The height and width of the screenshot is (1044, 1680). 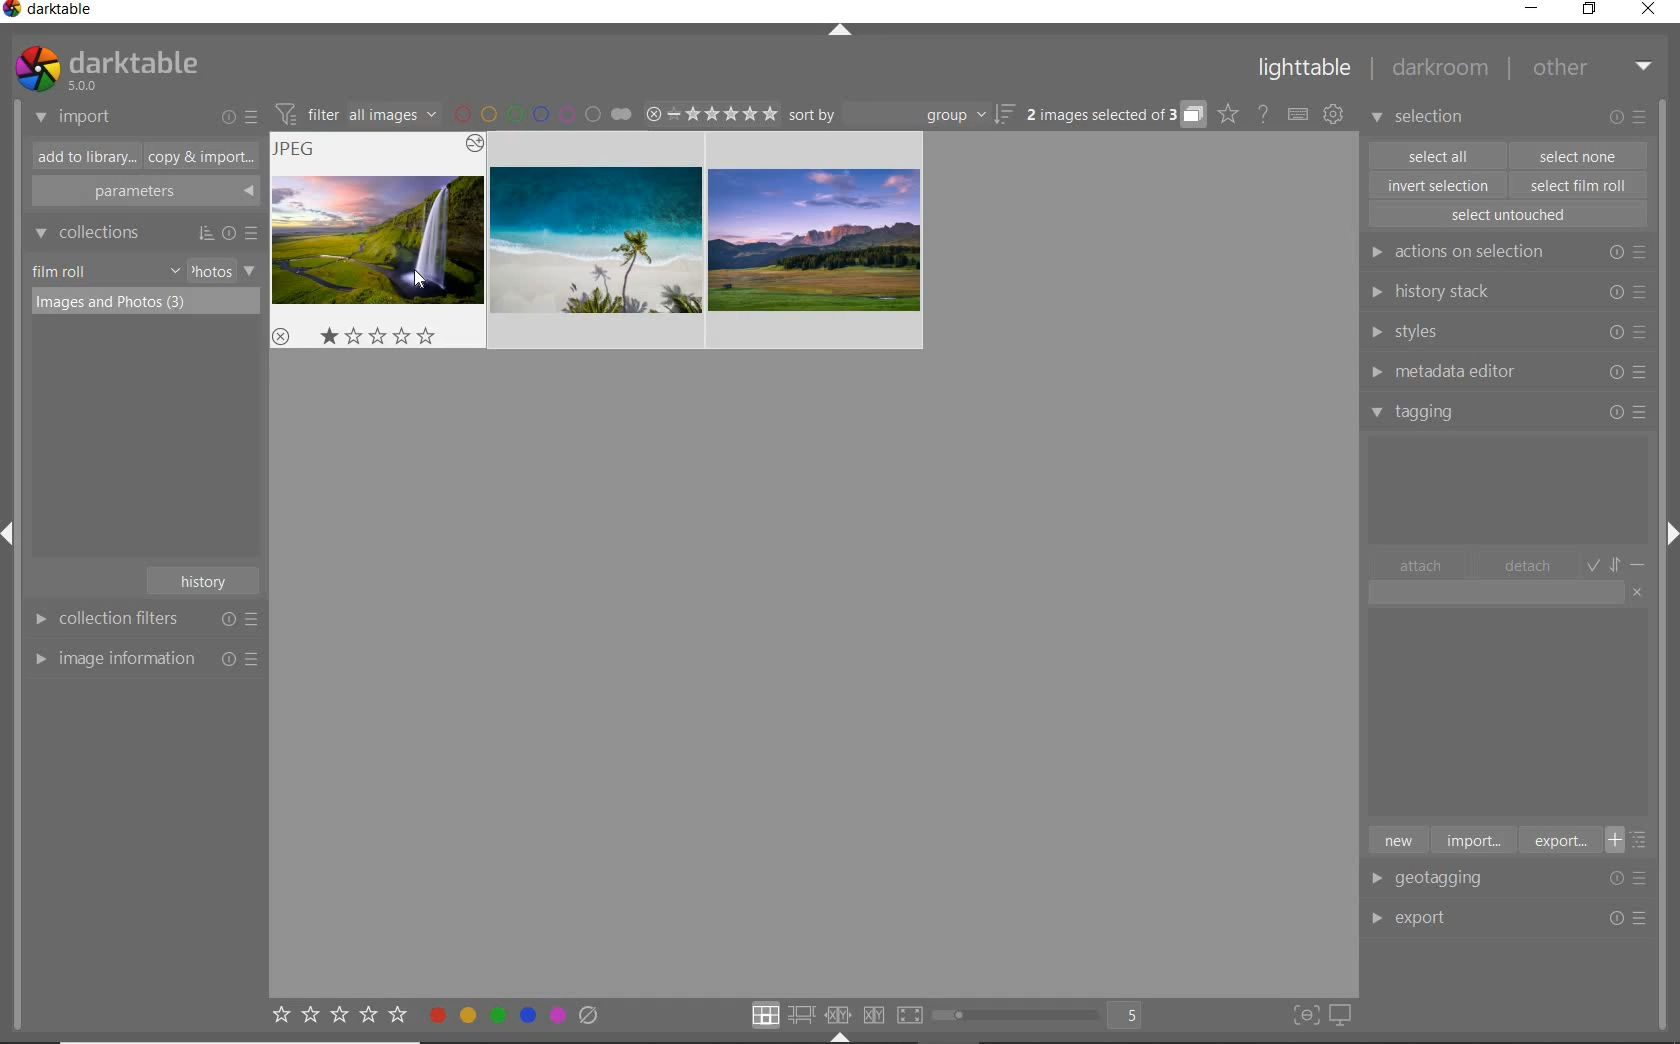 I want to click on filter by image color label, so click(x=542, y=113).